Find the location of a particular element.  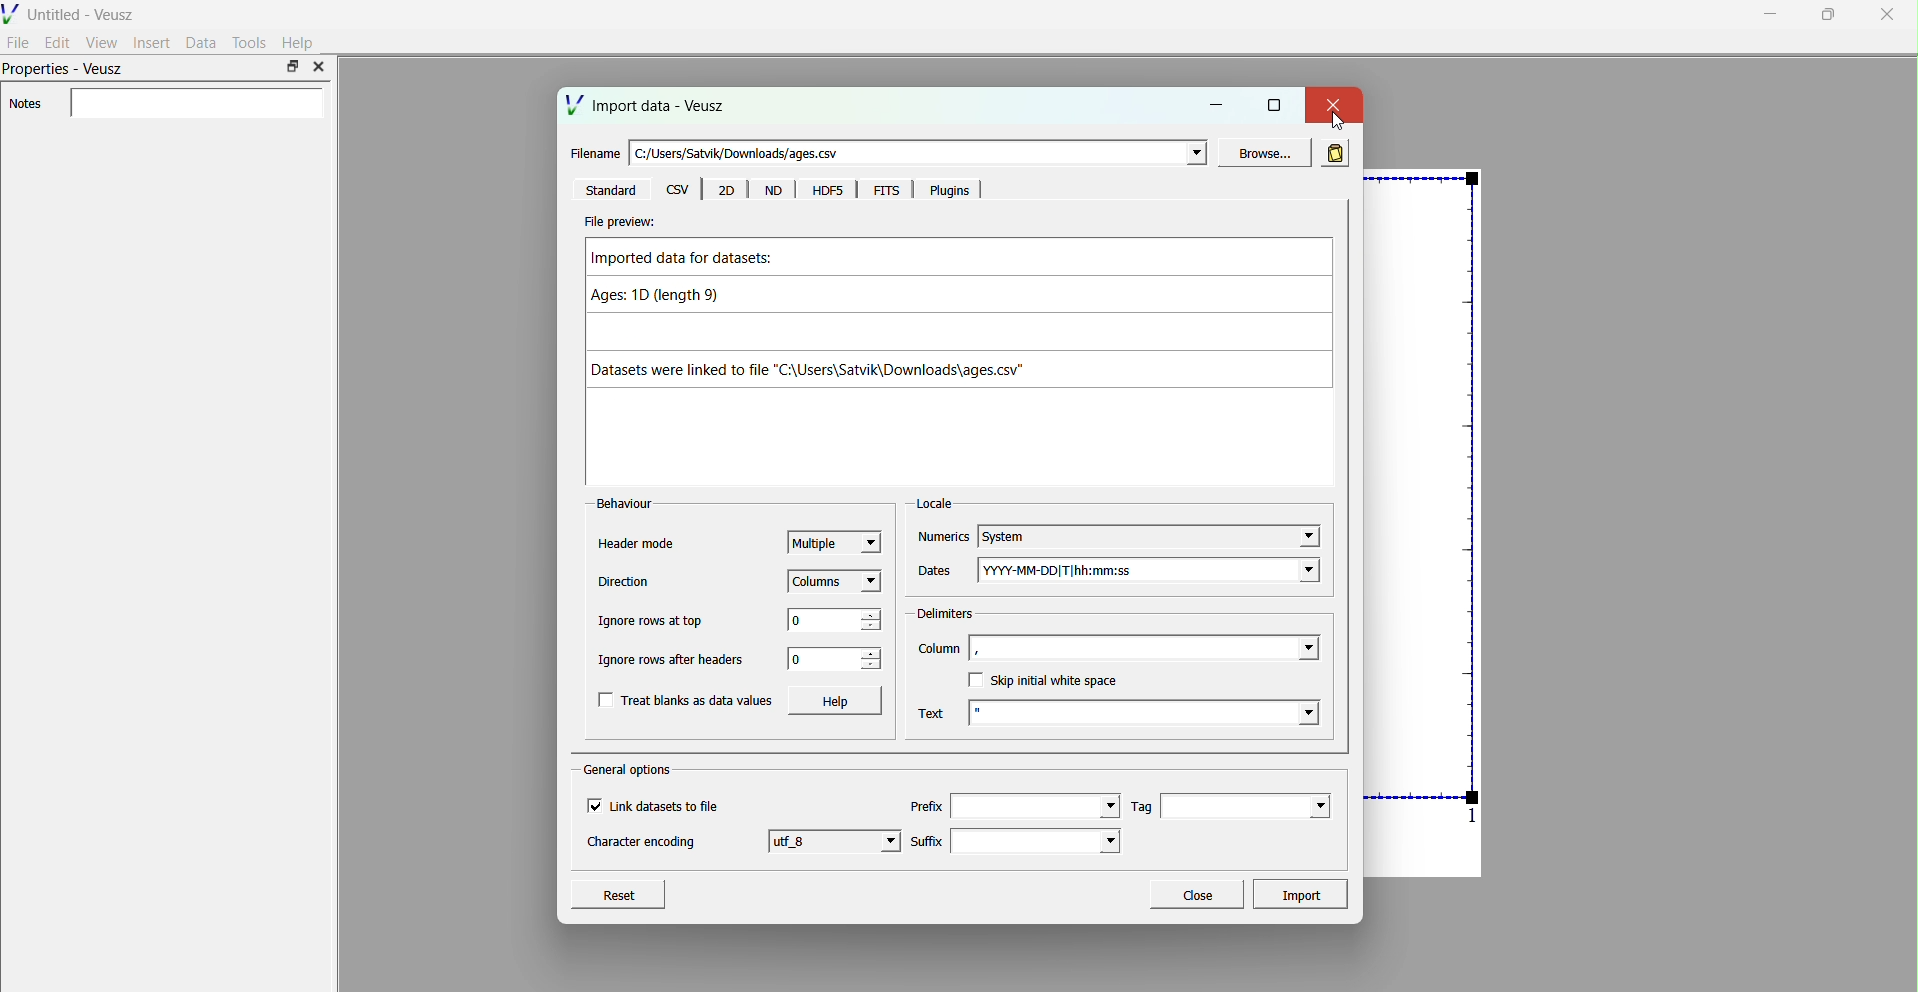

Data is located at coordinates (201, 42).